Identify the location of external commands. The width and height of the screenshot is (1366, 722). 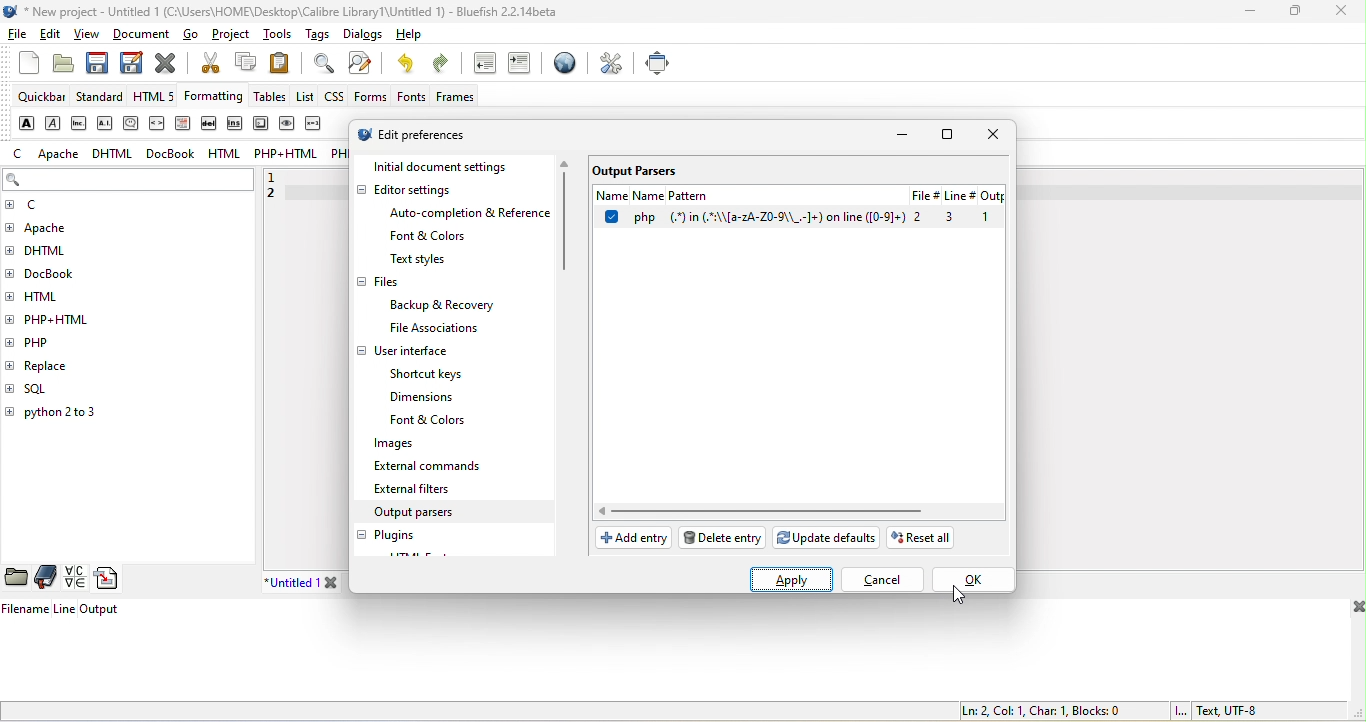
(433, 467).